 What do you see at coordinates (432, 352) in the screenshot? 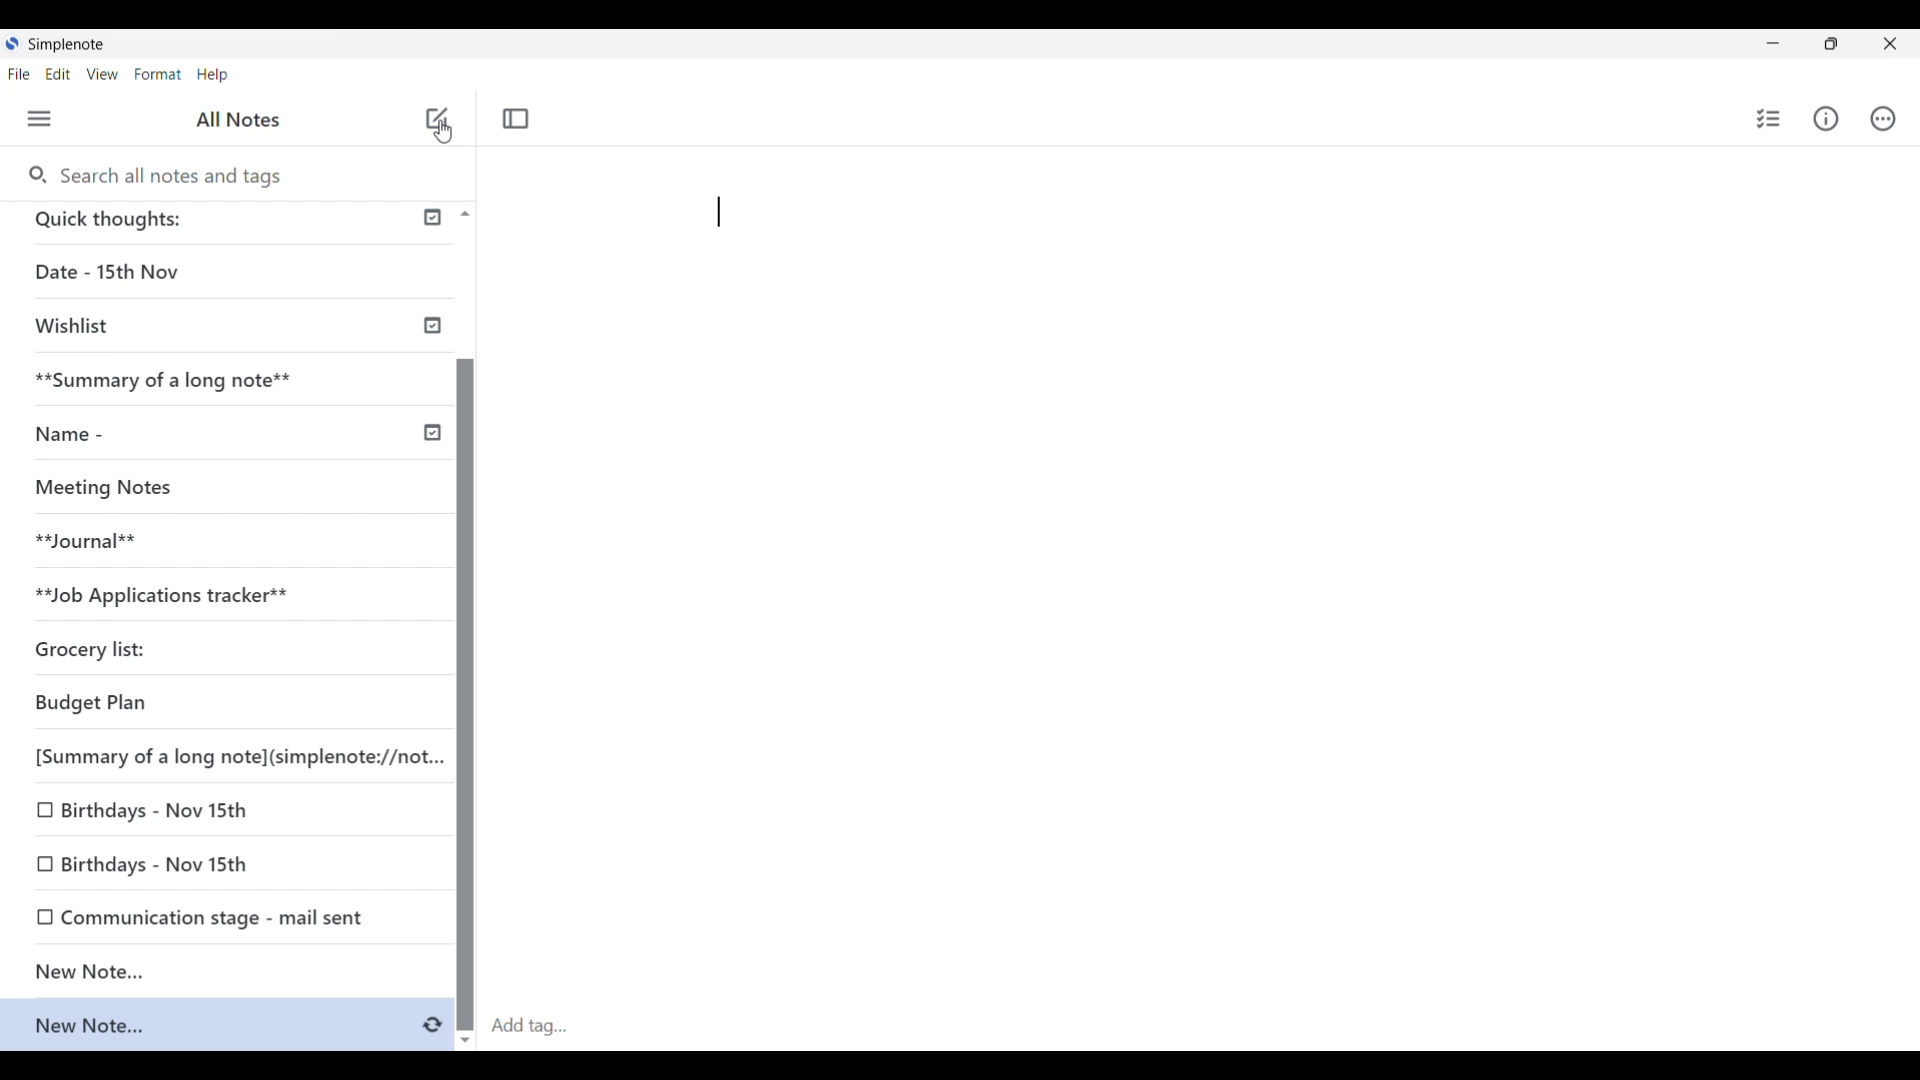
I see `Check icon indicating published notes` at bounding box center [432, 352].